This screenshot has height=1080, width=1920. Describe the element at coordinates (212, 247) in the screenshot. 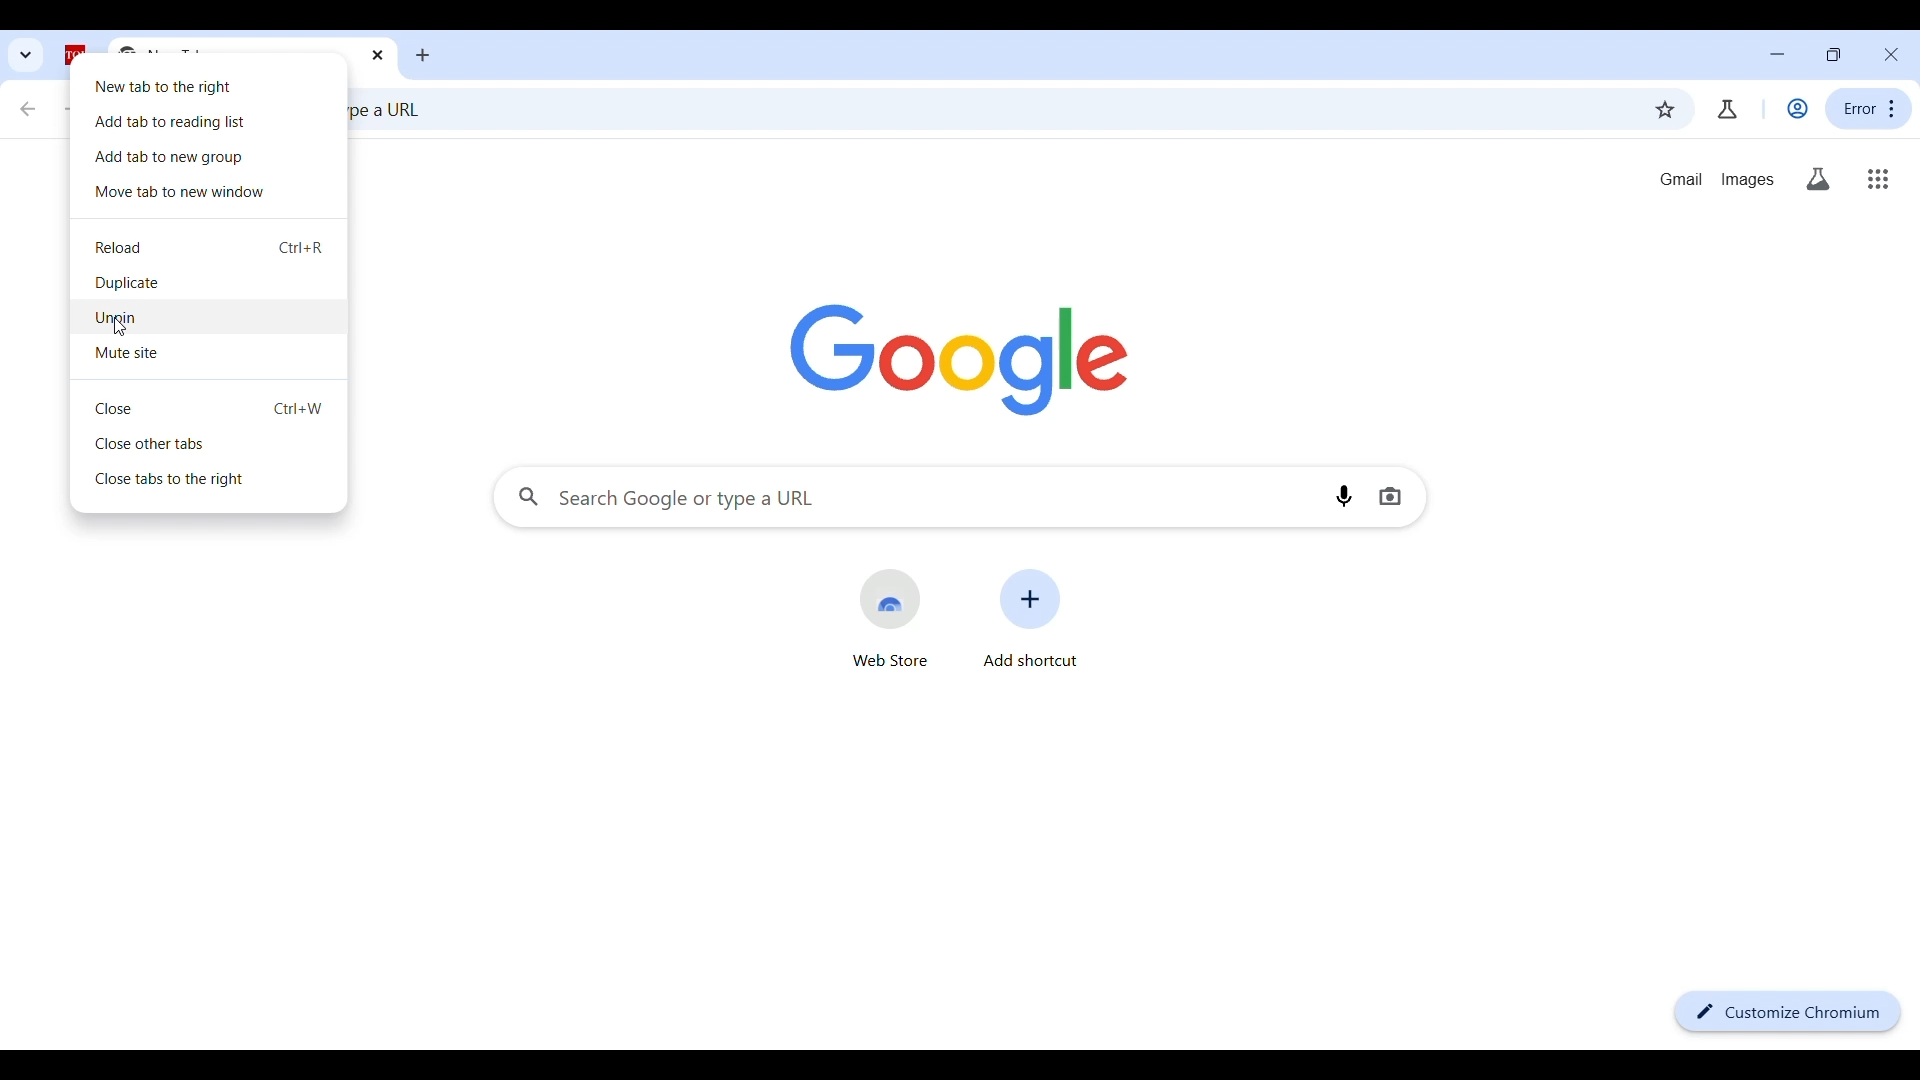

I see `Reload tab` at that location.